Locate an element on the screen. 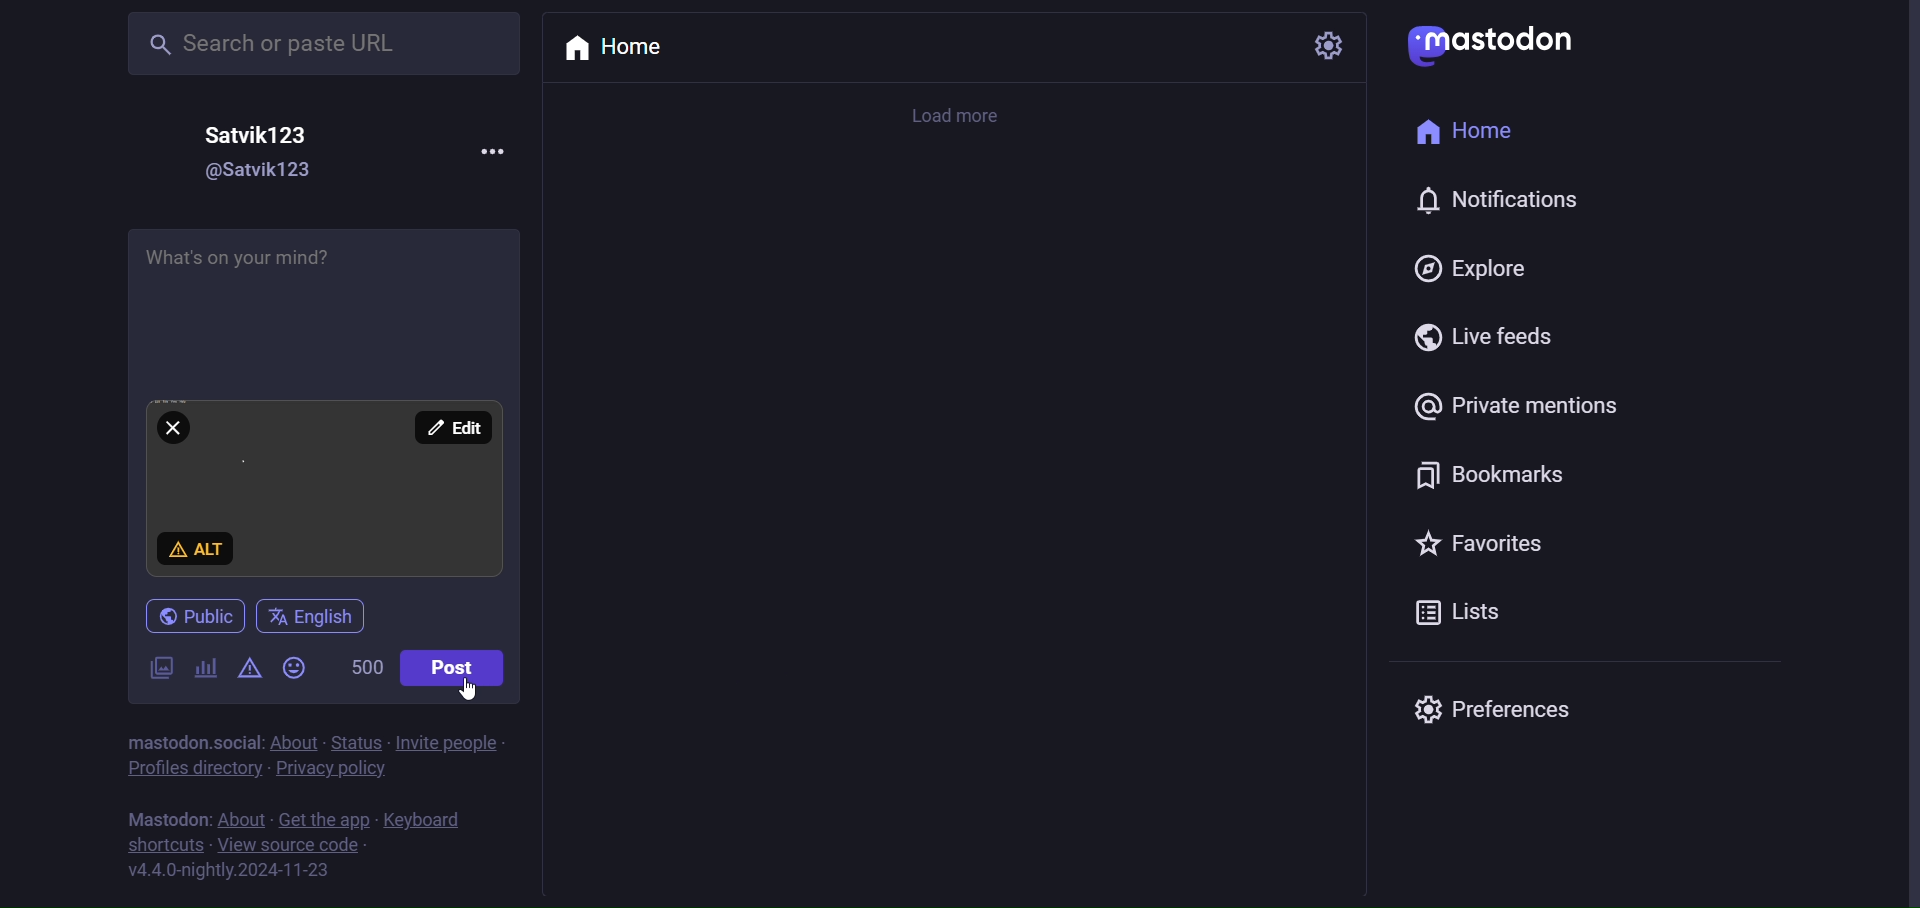 The height and width of the screenshot is (908, 1920). source code is located at coordinates (290, 846).